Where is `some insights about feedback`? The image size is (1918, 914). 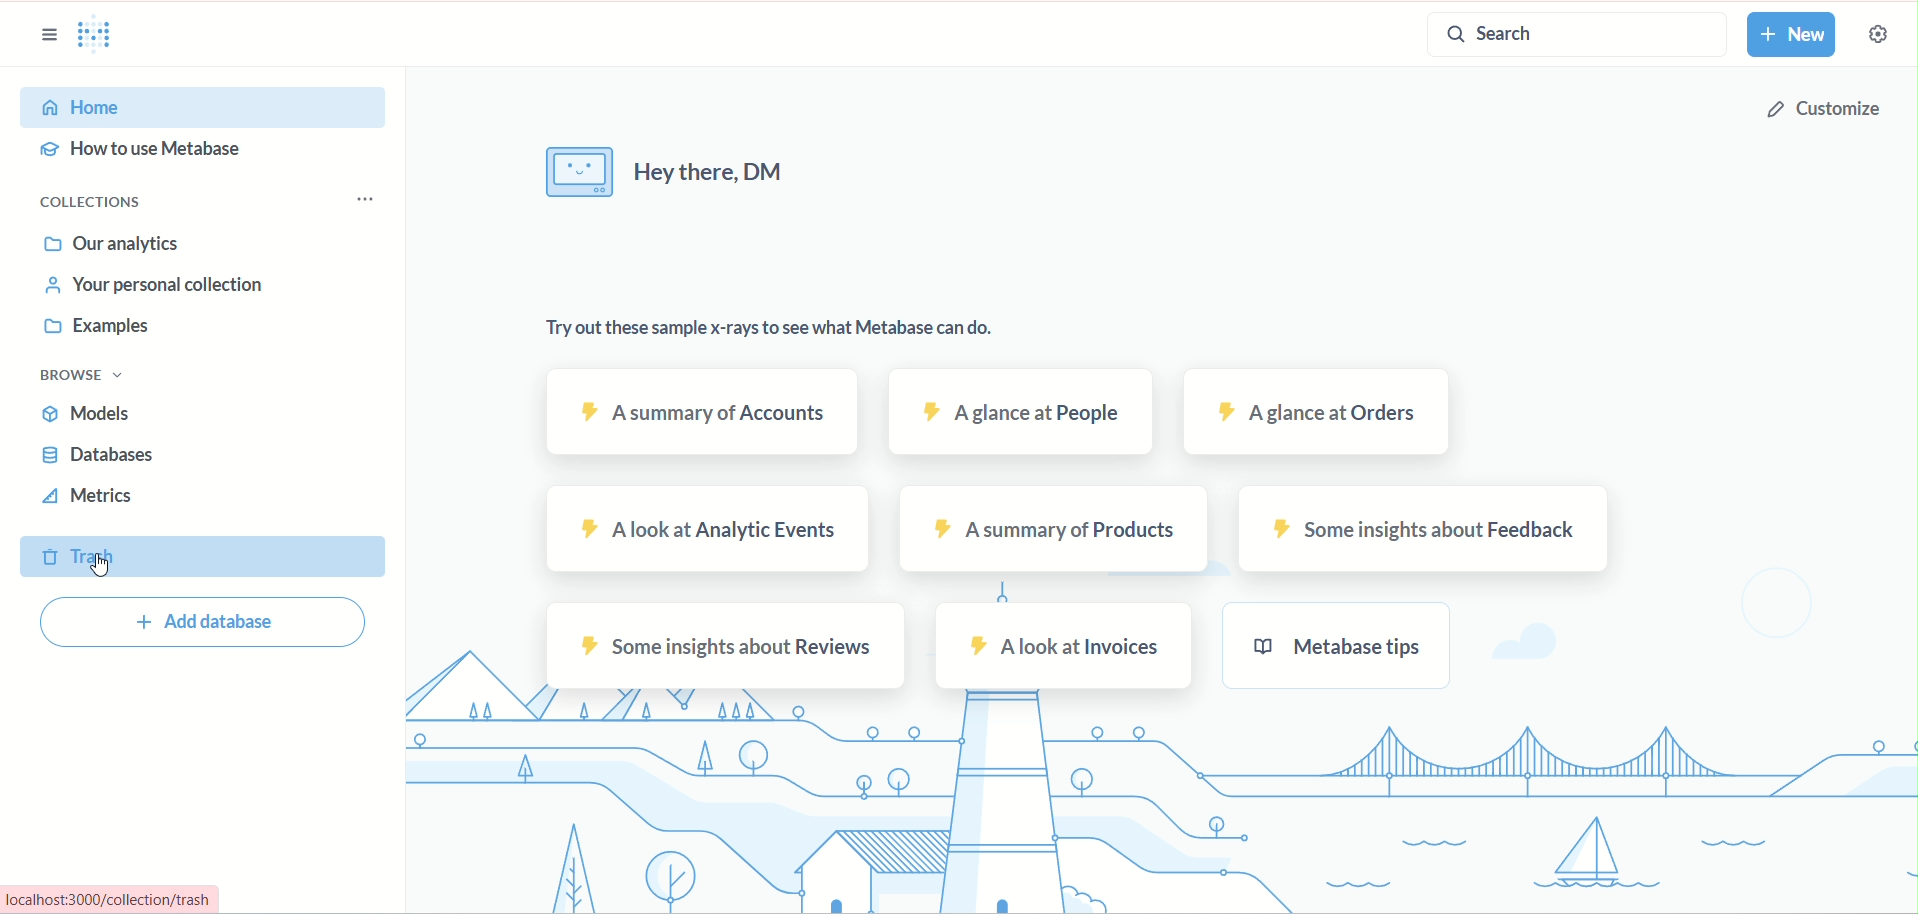 some insights about feedback is located at coordinates (1412, 533).